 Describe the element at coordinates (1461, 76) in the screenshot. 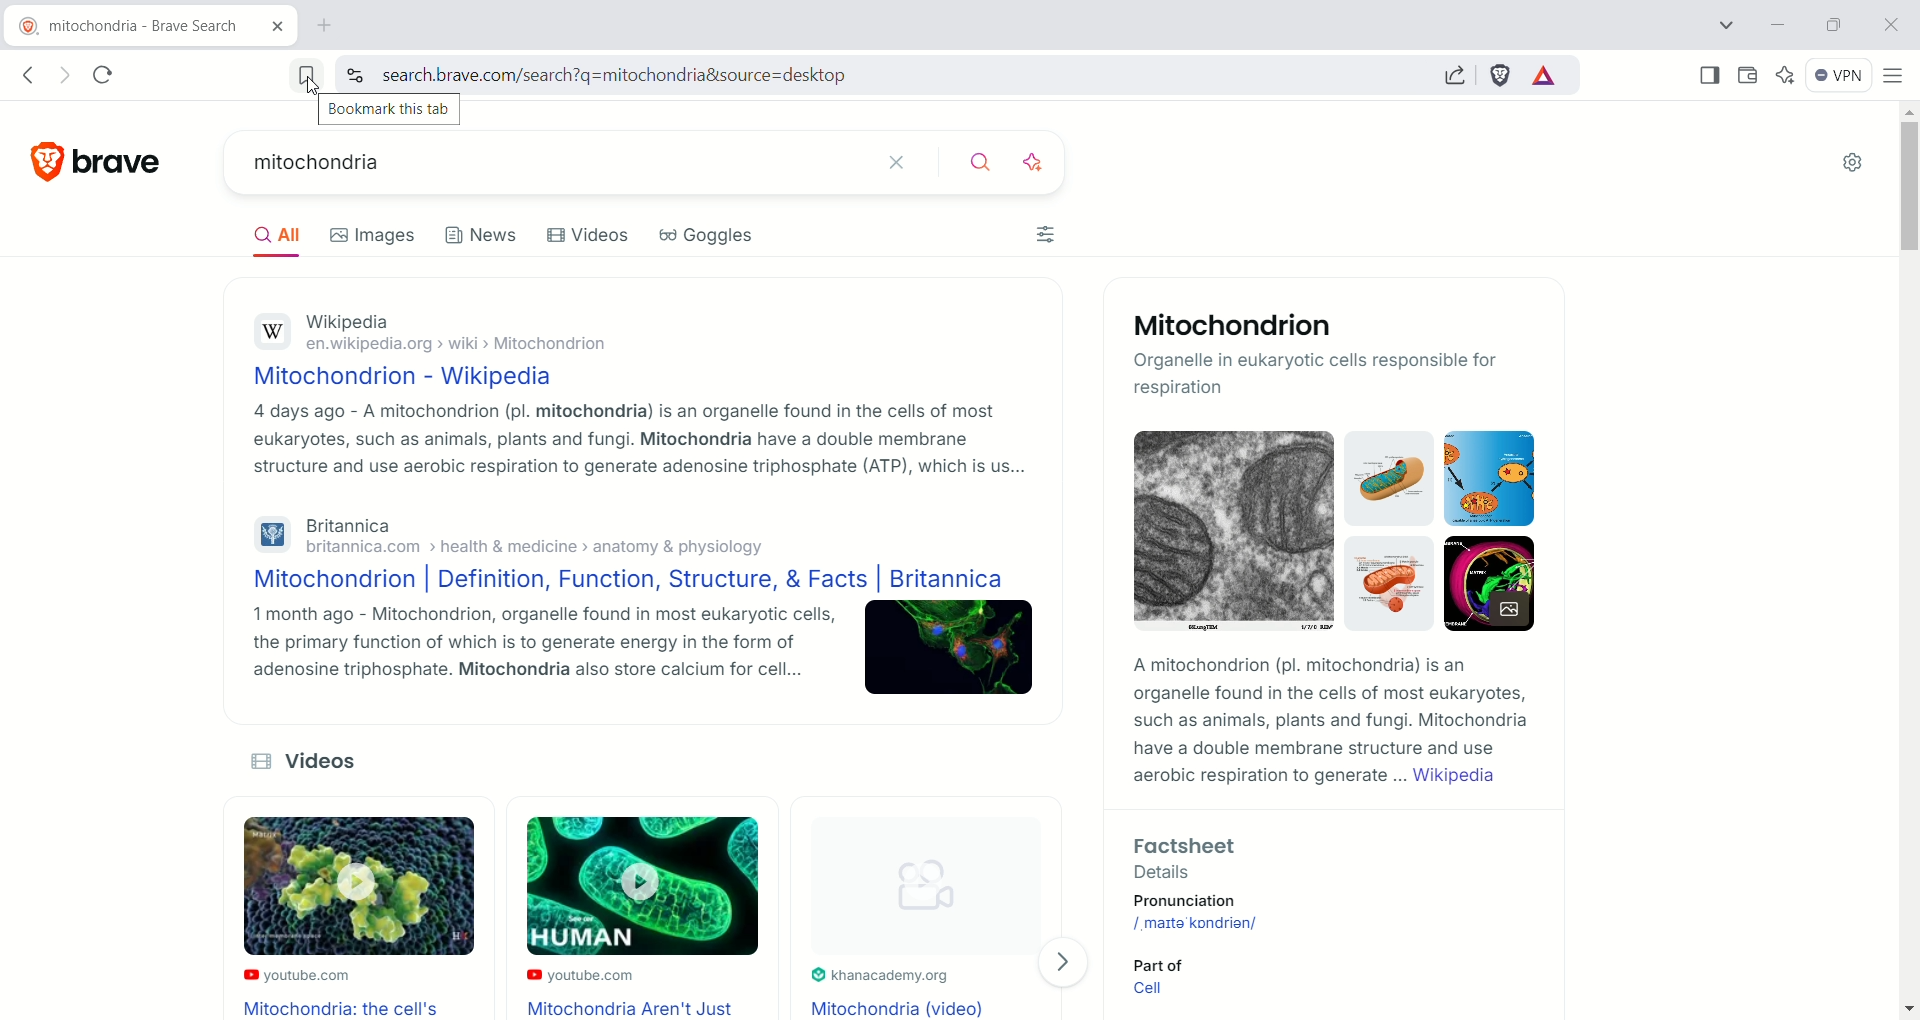

I see `share this page` at that location.